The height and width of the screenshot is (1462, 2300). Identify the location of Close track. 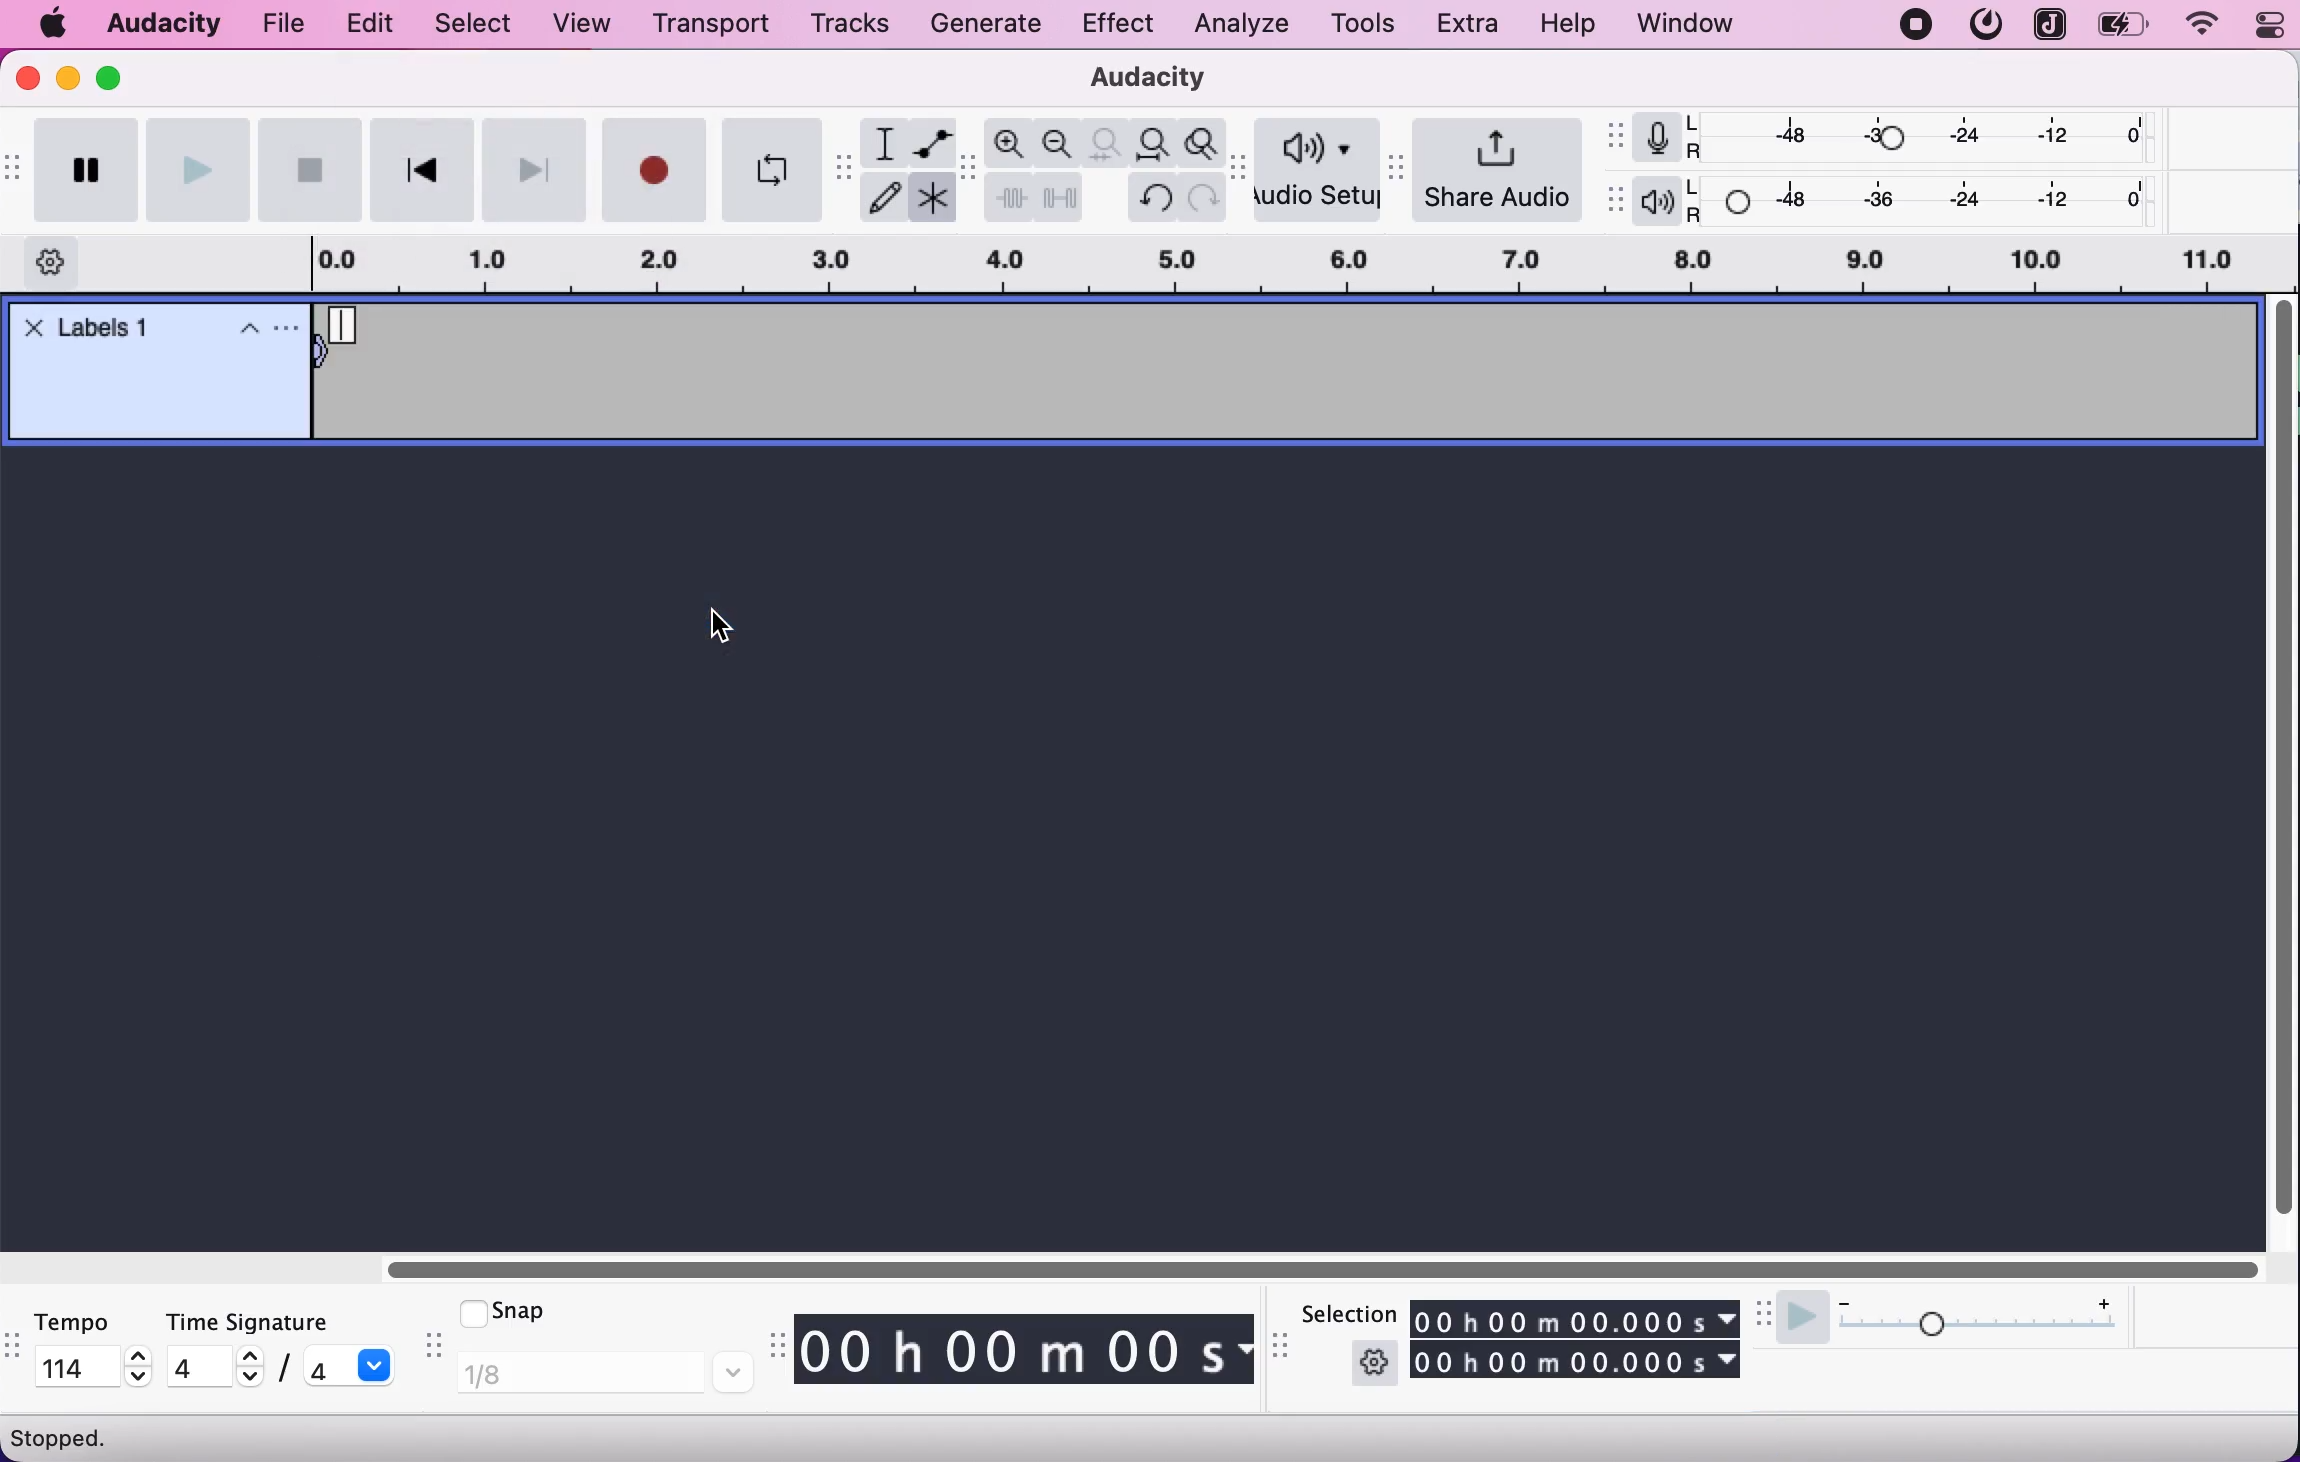
(34, 327).